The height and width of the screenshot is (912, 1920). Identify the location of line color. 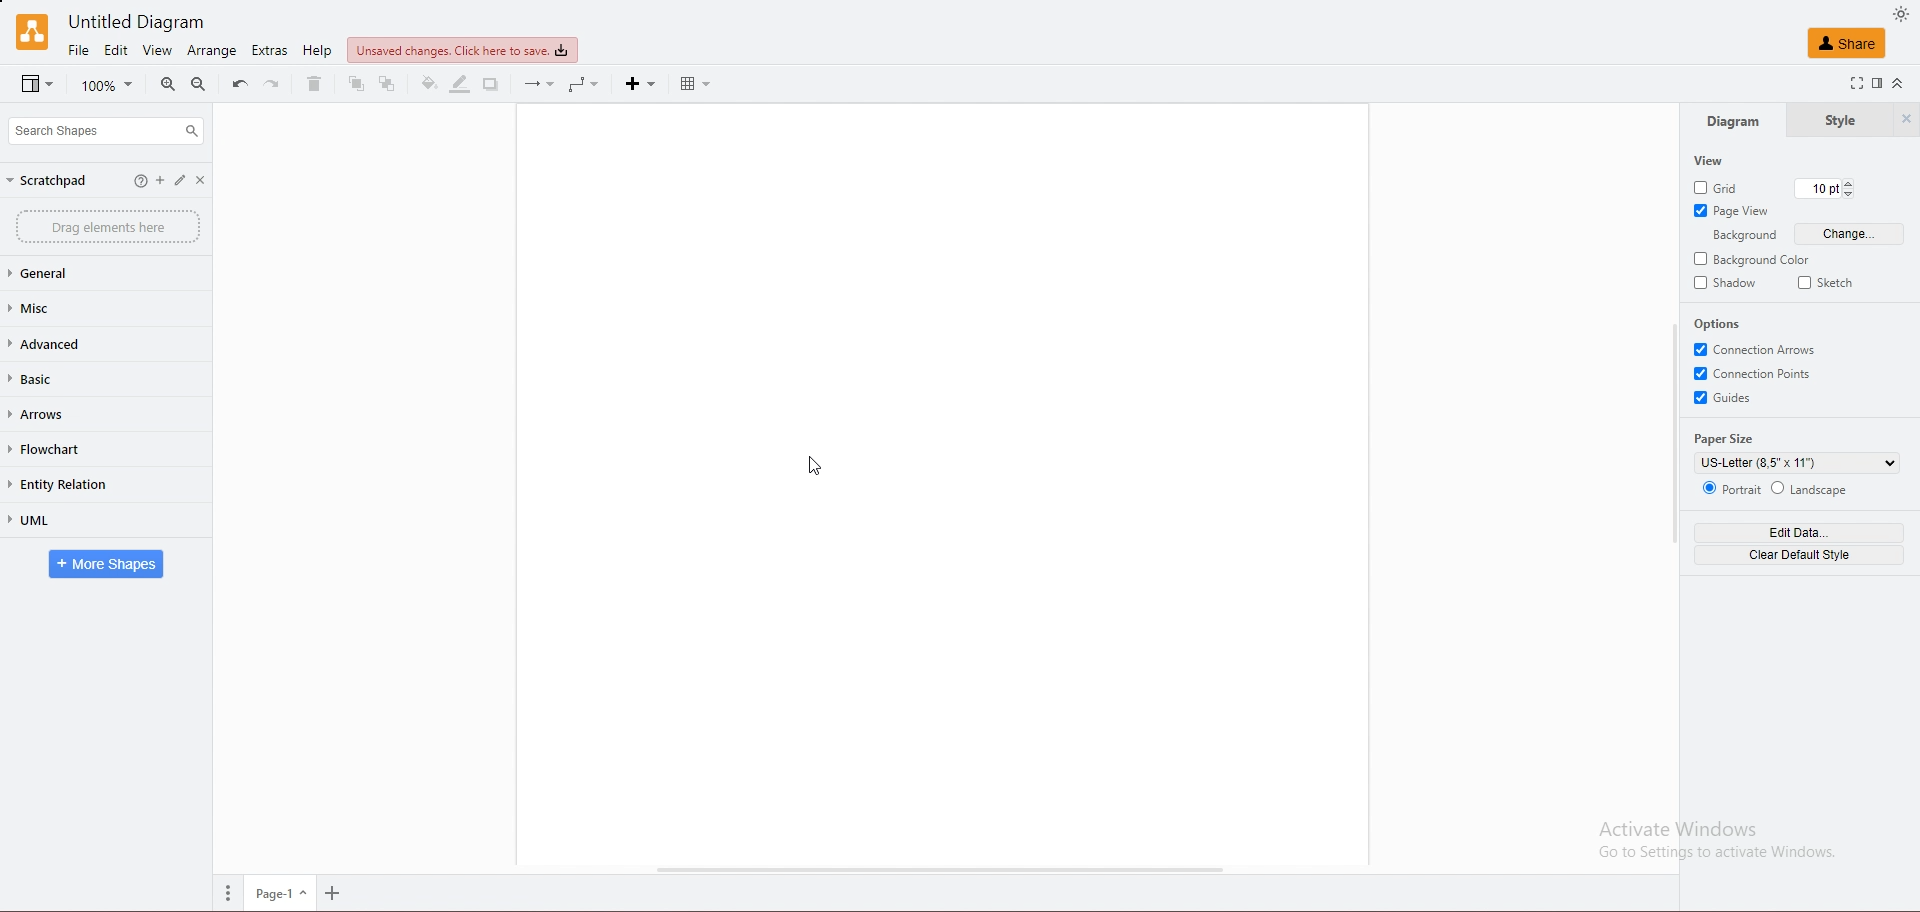
(459, 85).